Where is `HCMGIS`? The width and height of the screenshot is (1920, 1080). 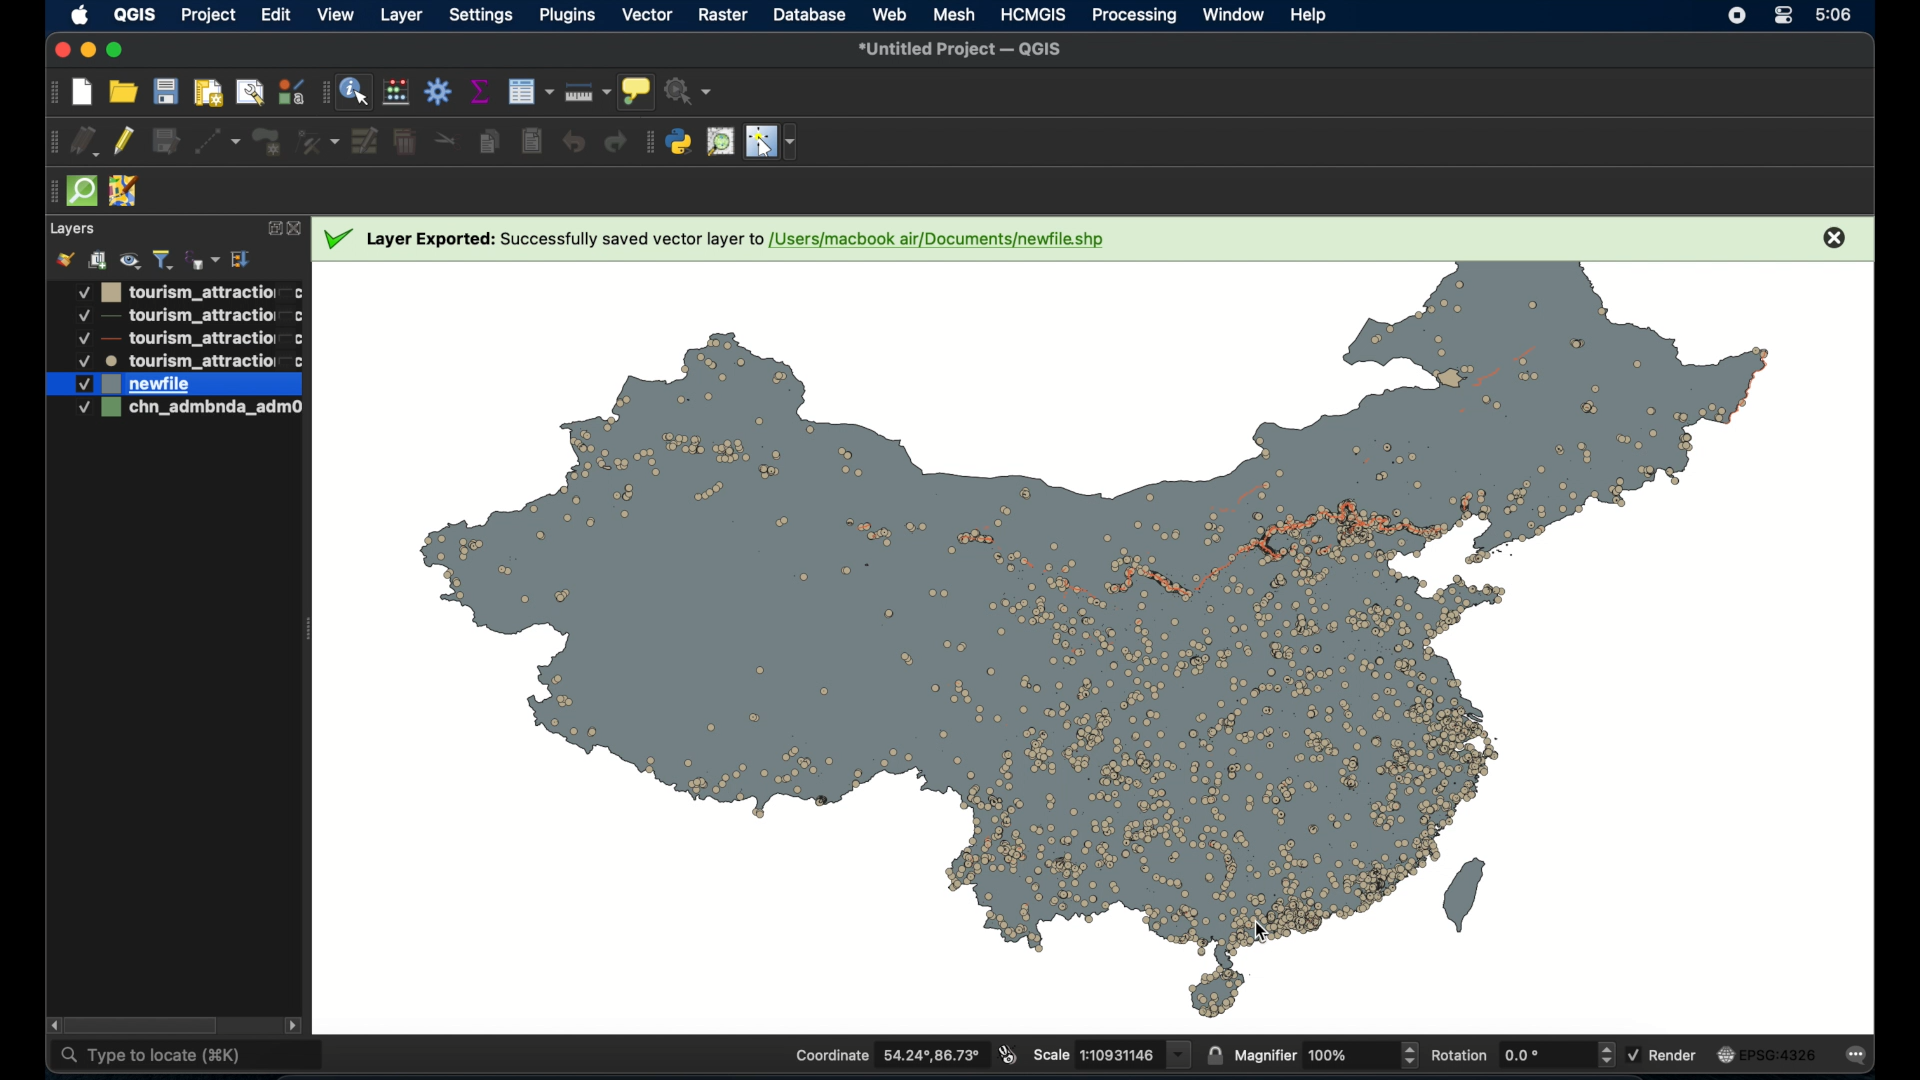
HCMGIS is located at coordinates (1035, 14).